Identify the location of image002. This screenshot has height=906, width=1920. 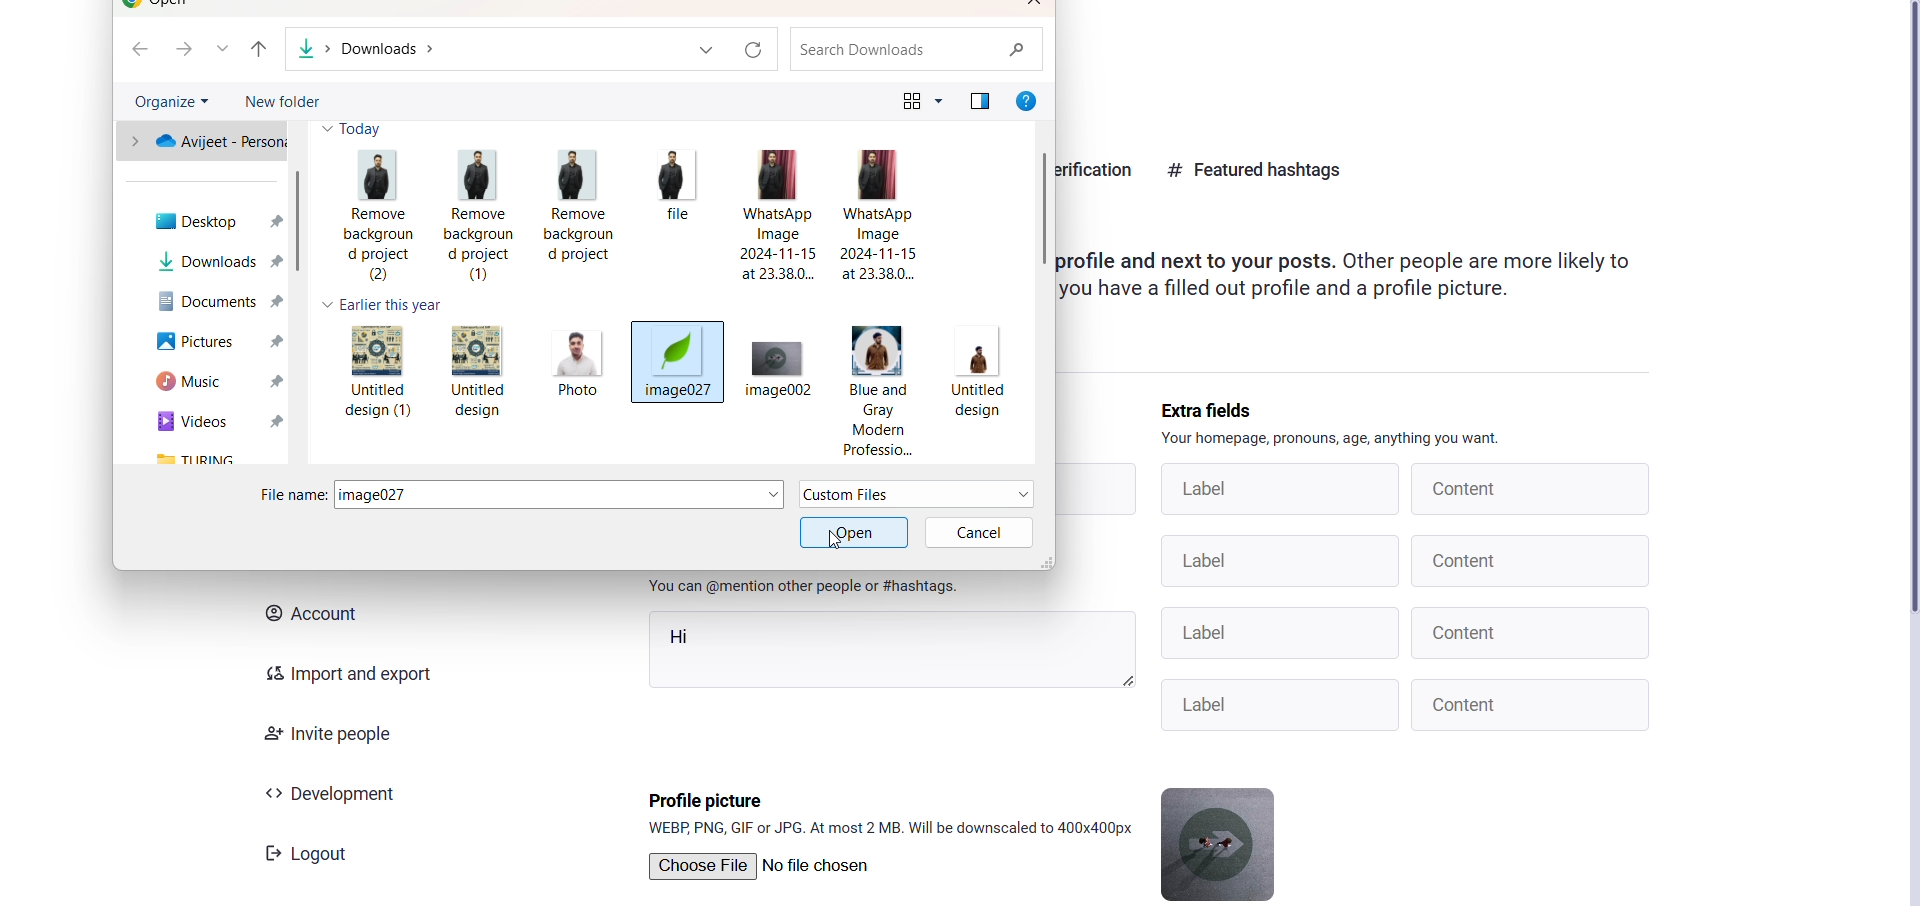
(774, 369).